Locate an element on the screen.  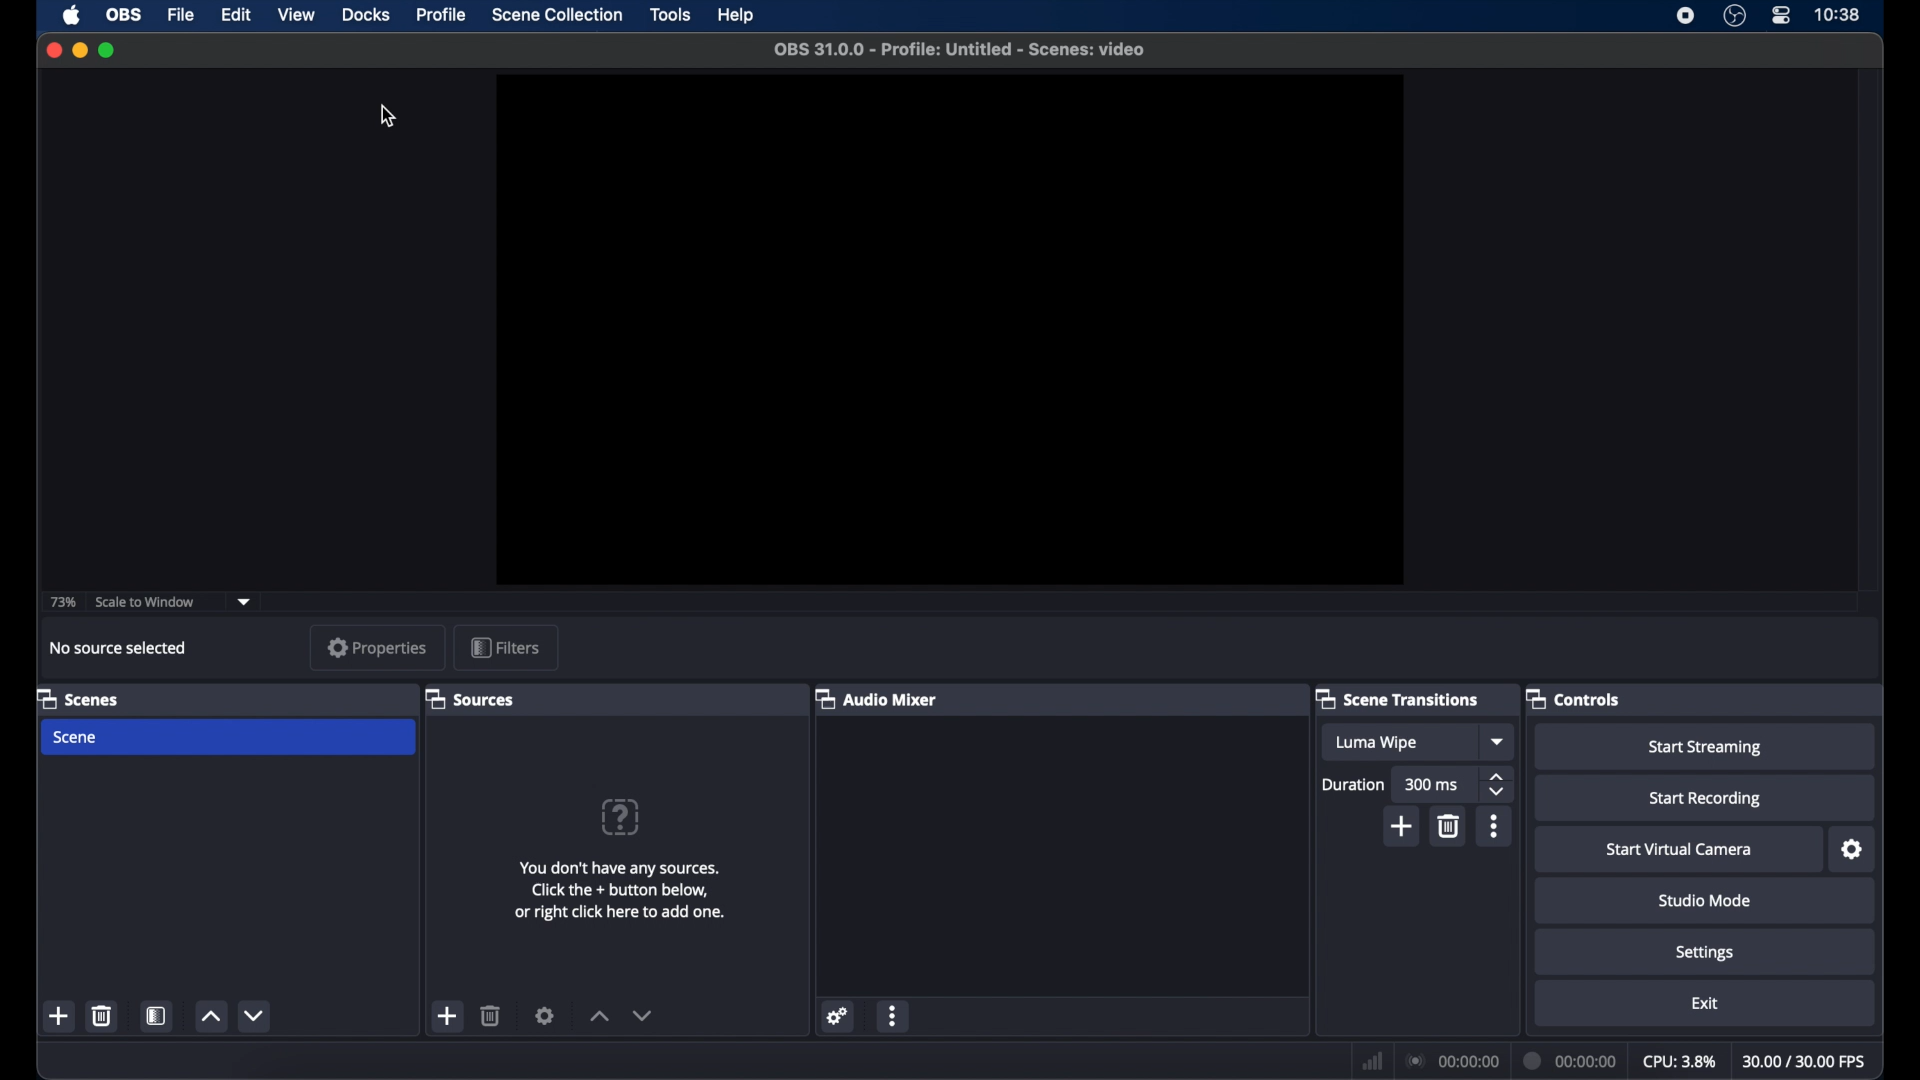
settings is located at coordinates (1705, 953).